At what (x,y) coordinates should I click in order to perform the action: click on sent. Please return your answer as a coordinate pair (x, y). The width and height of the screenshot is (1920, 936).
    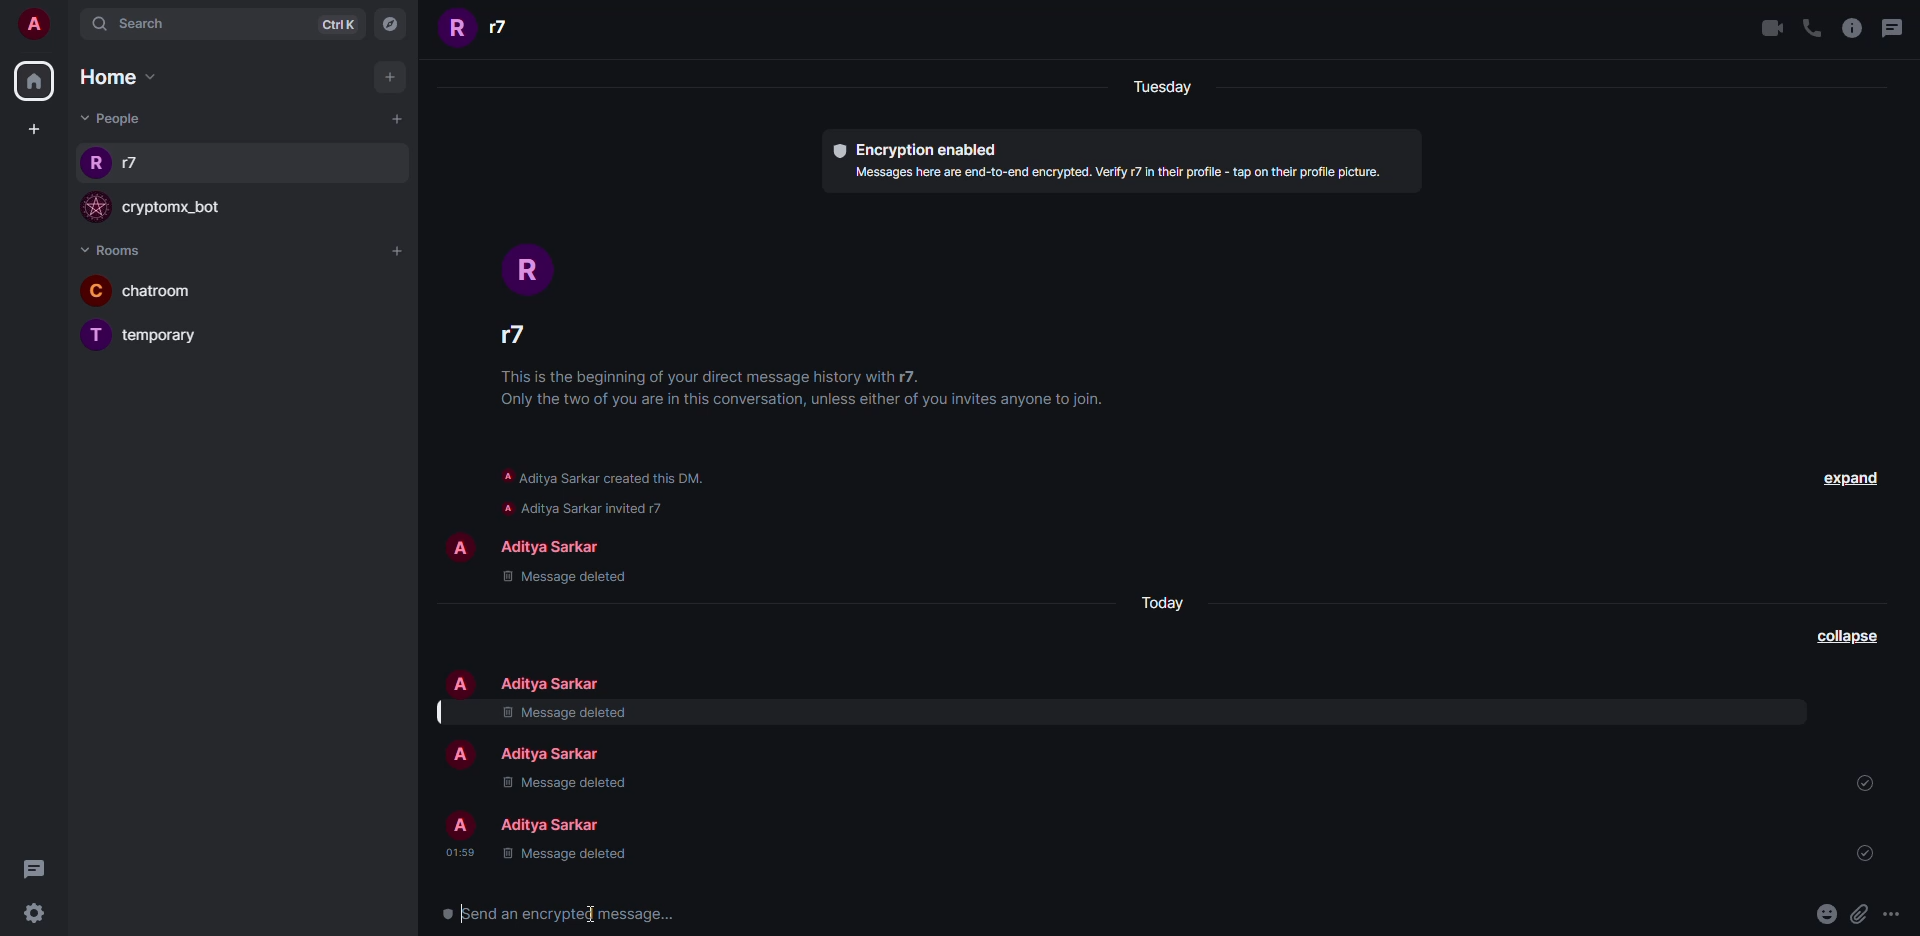
    Looking at the image, I should click on (1863, 851).